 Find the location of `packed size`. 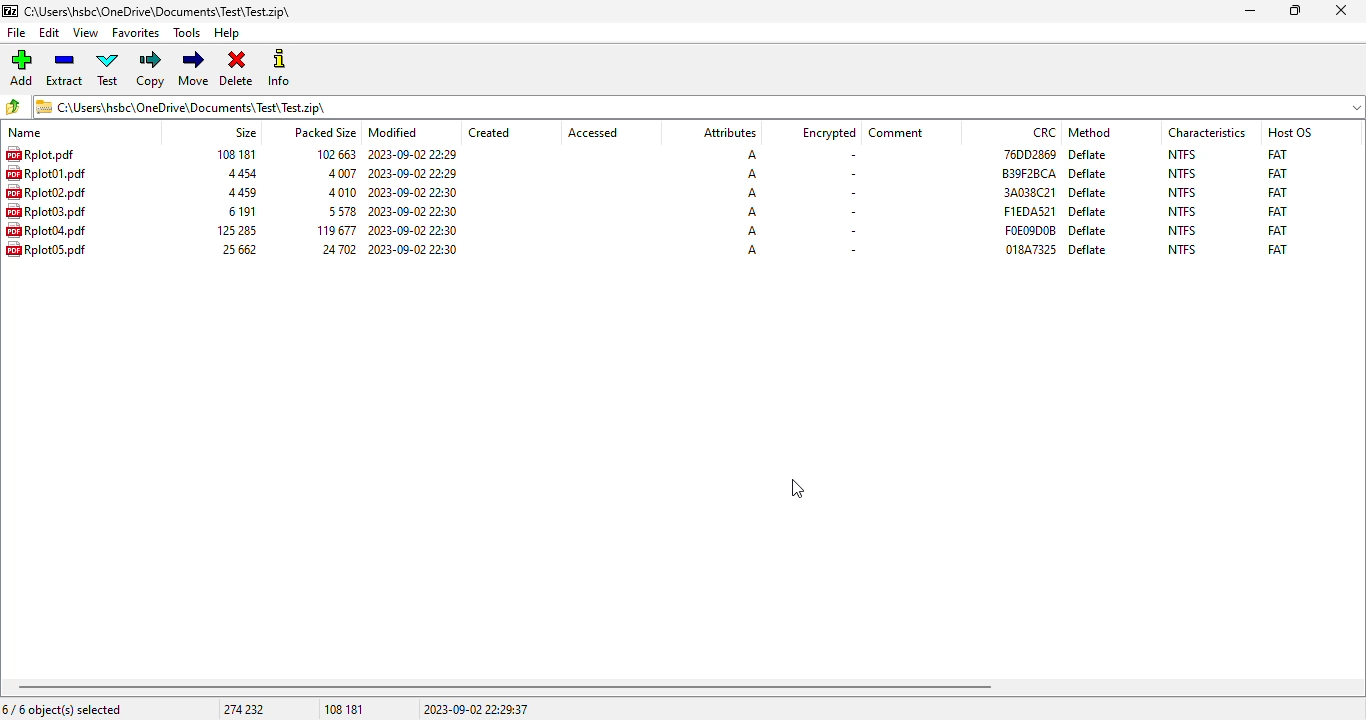

packed size is located at coordinates (324, 131).